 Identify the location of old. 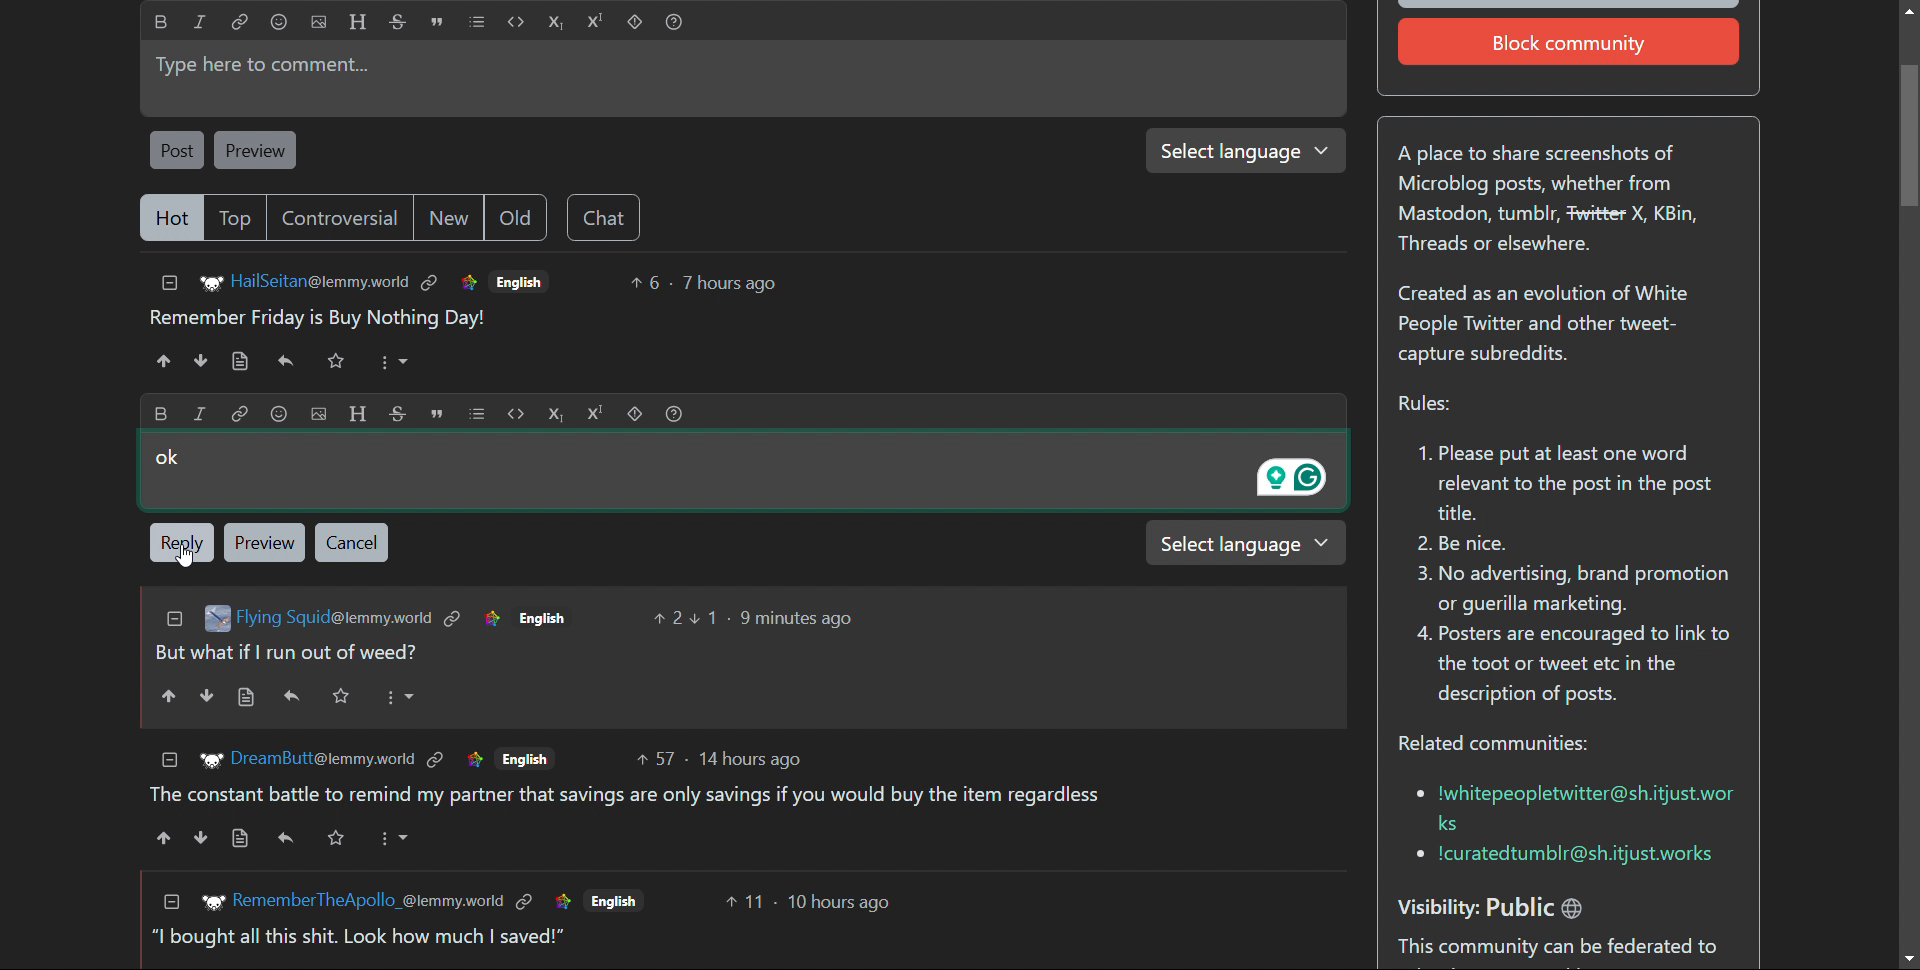
(515, 218).